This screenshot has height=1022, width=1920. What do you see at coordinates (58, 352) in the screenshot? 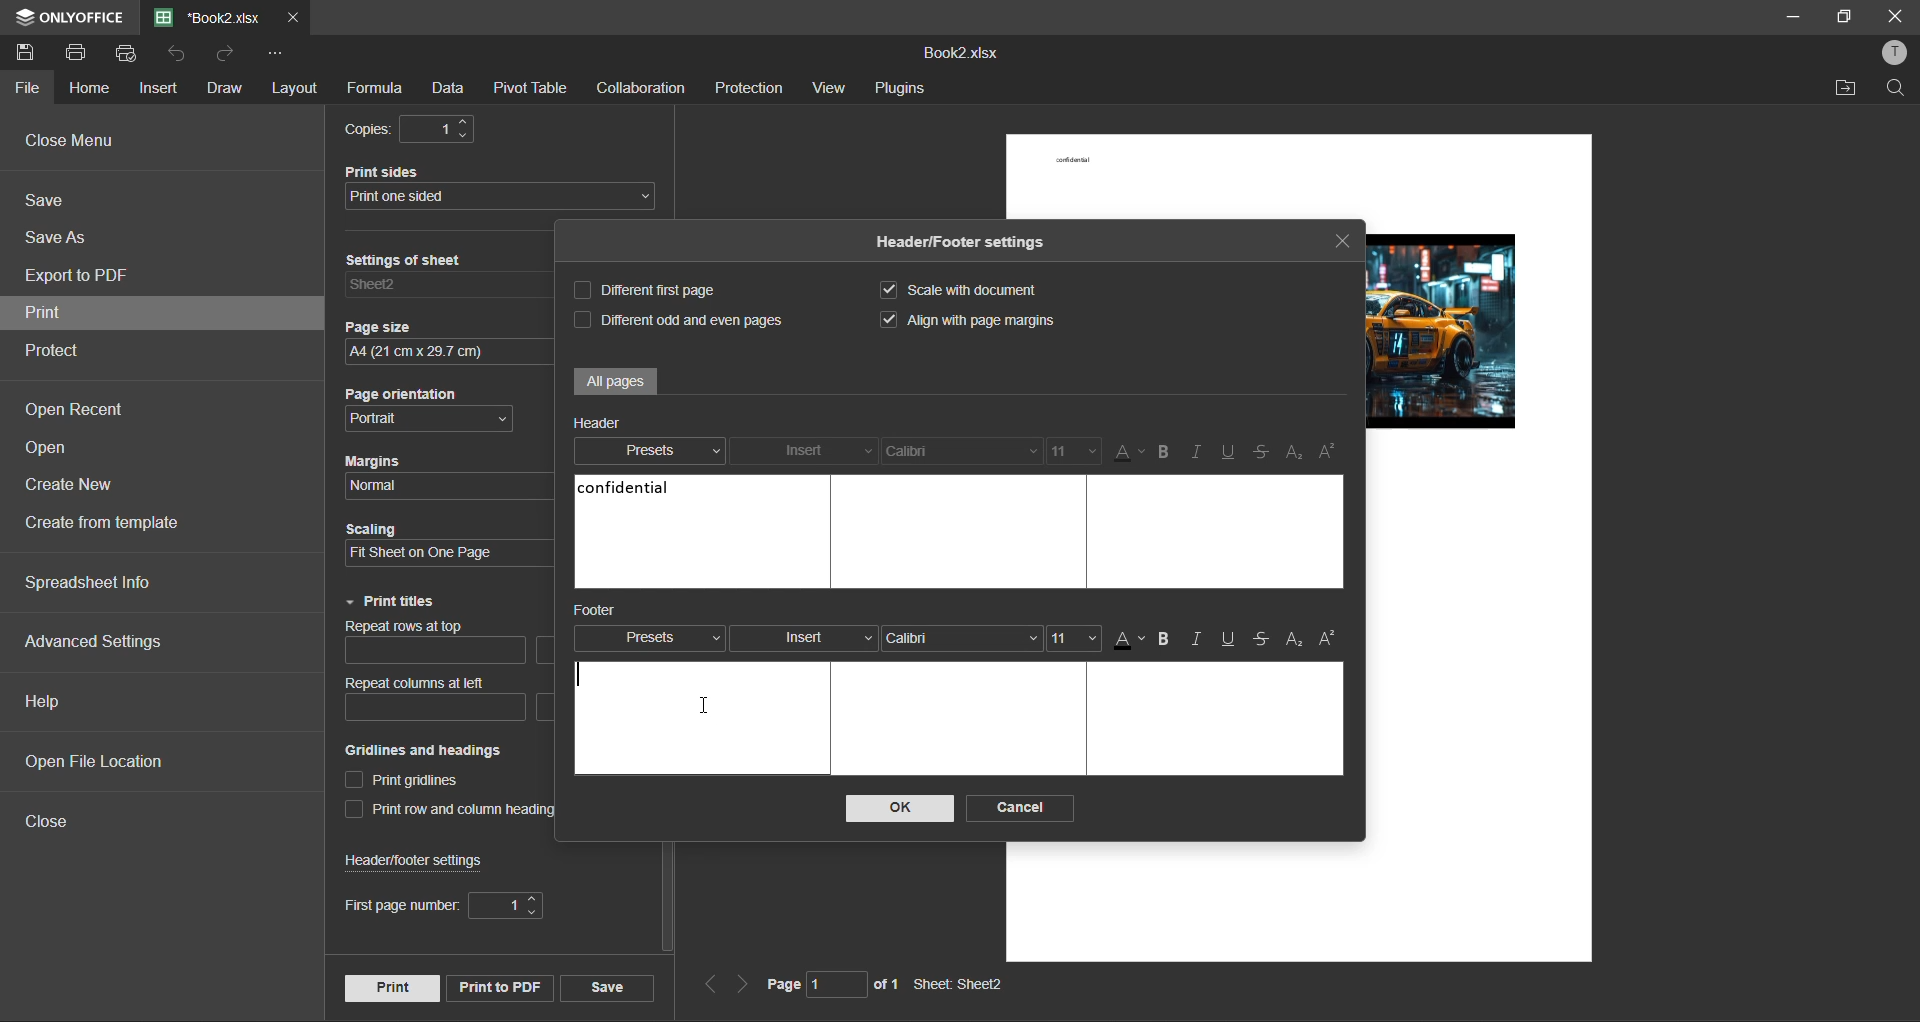
I see `protect` at bounding box center [58, 352].